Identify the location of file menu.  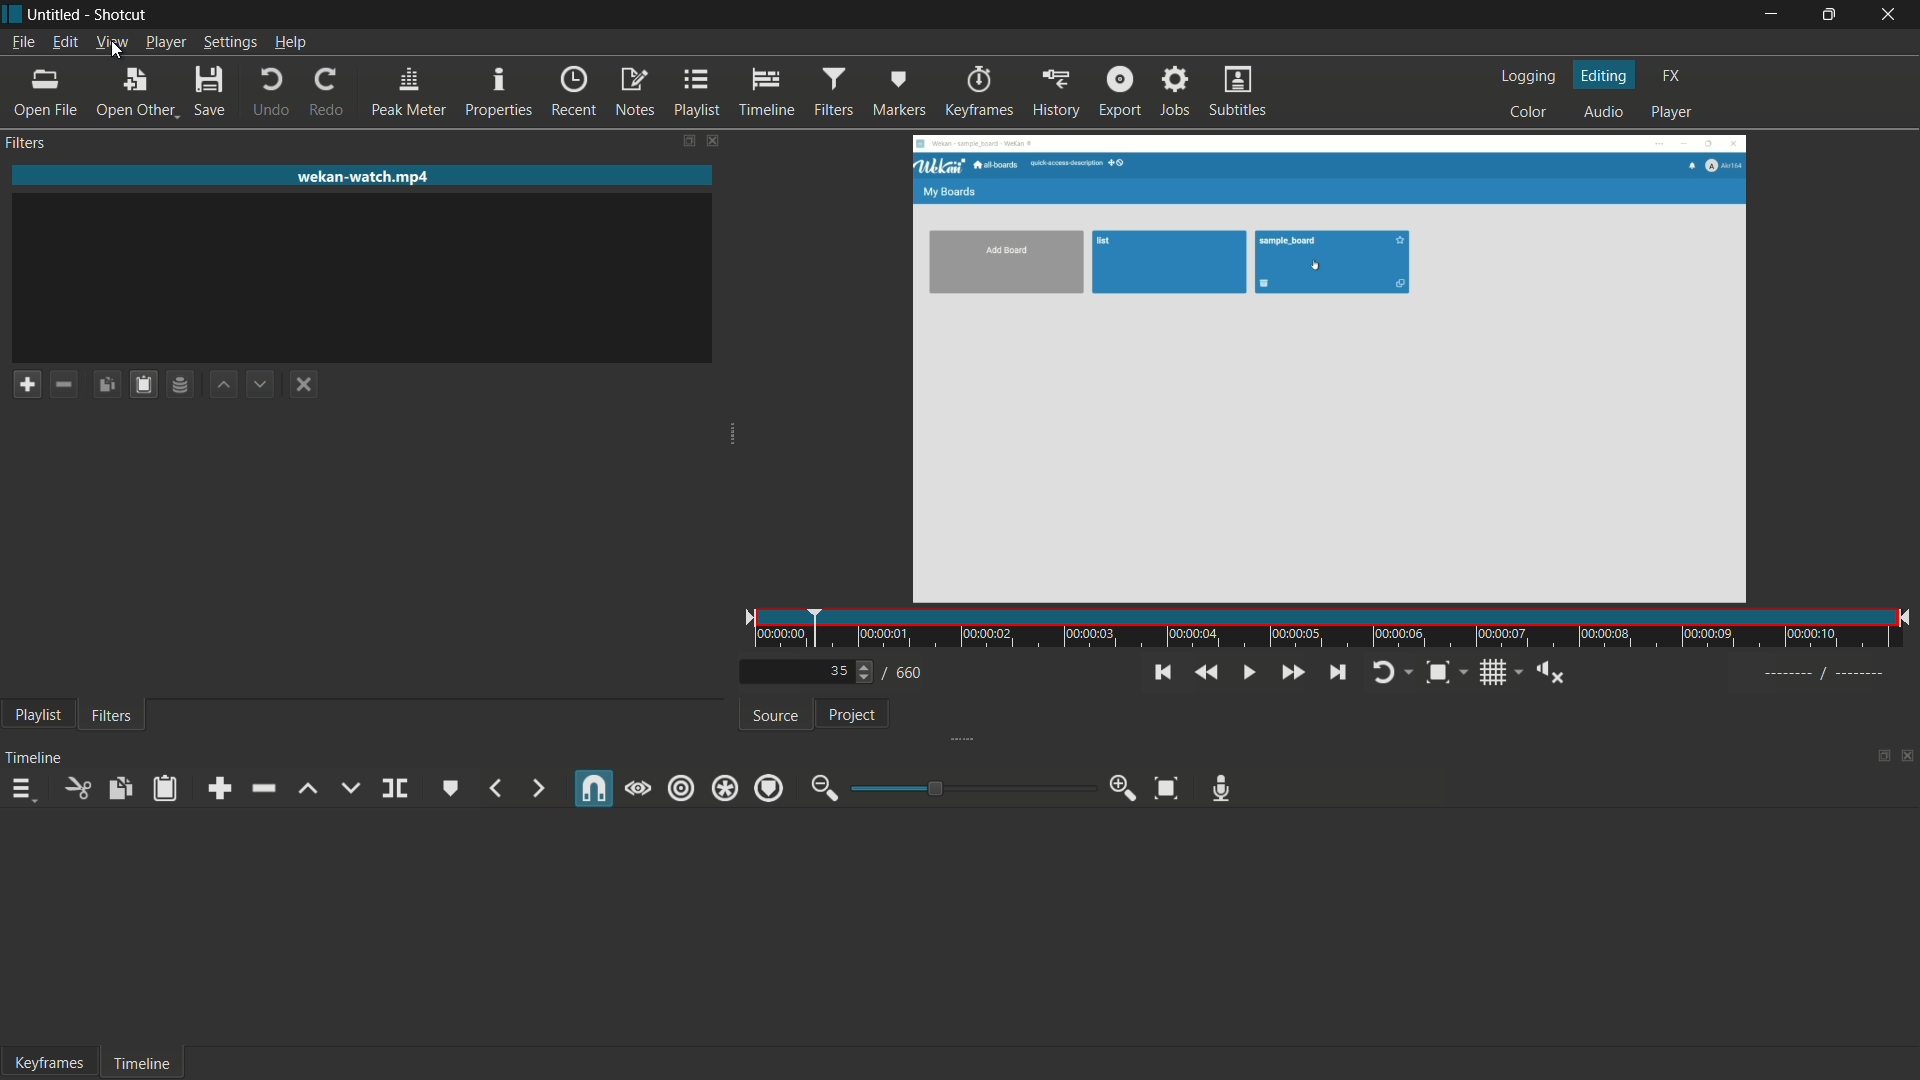
(23, 42).